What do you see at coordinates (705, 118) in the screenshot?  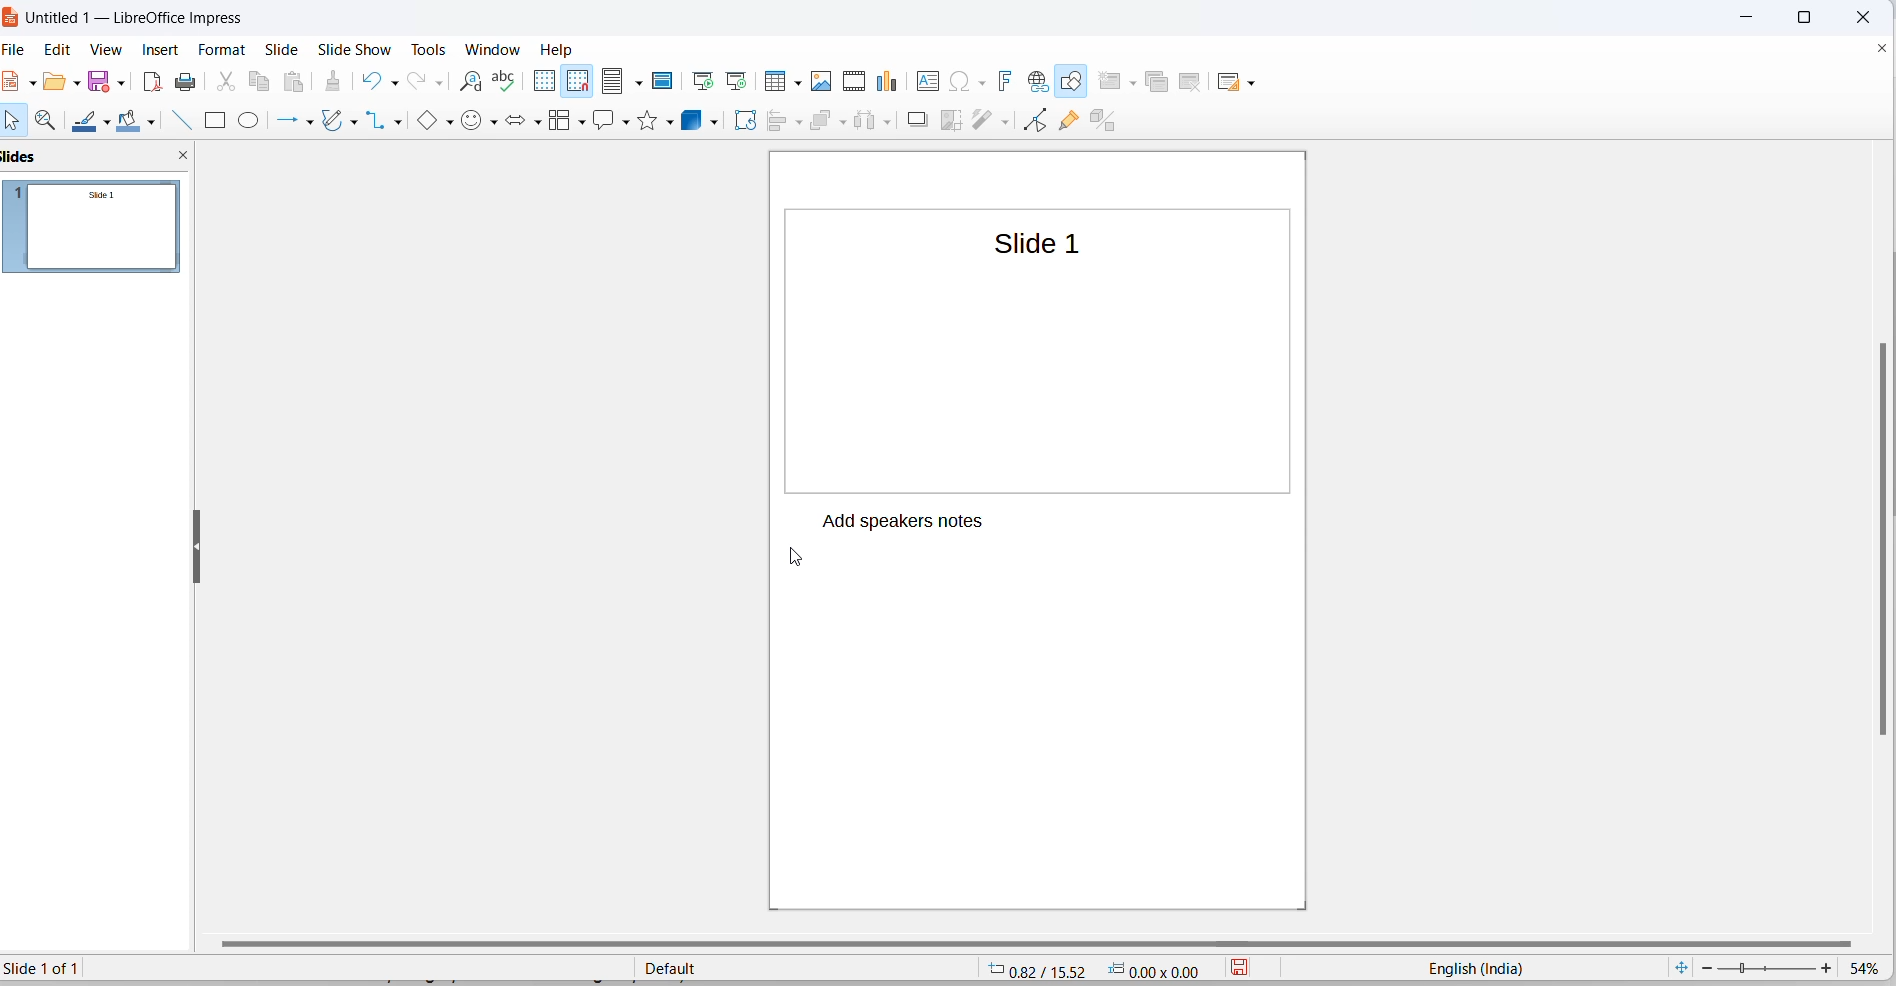 I see `3d objects` at bounding box center [705, 118].